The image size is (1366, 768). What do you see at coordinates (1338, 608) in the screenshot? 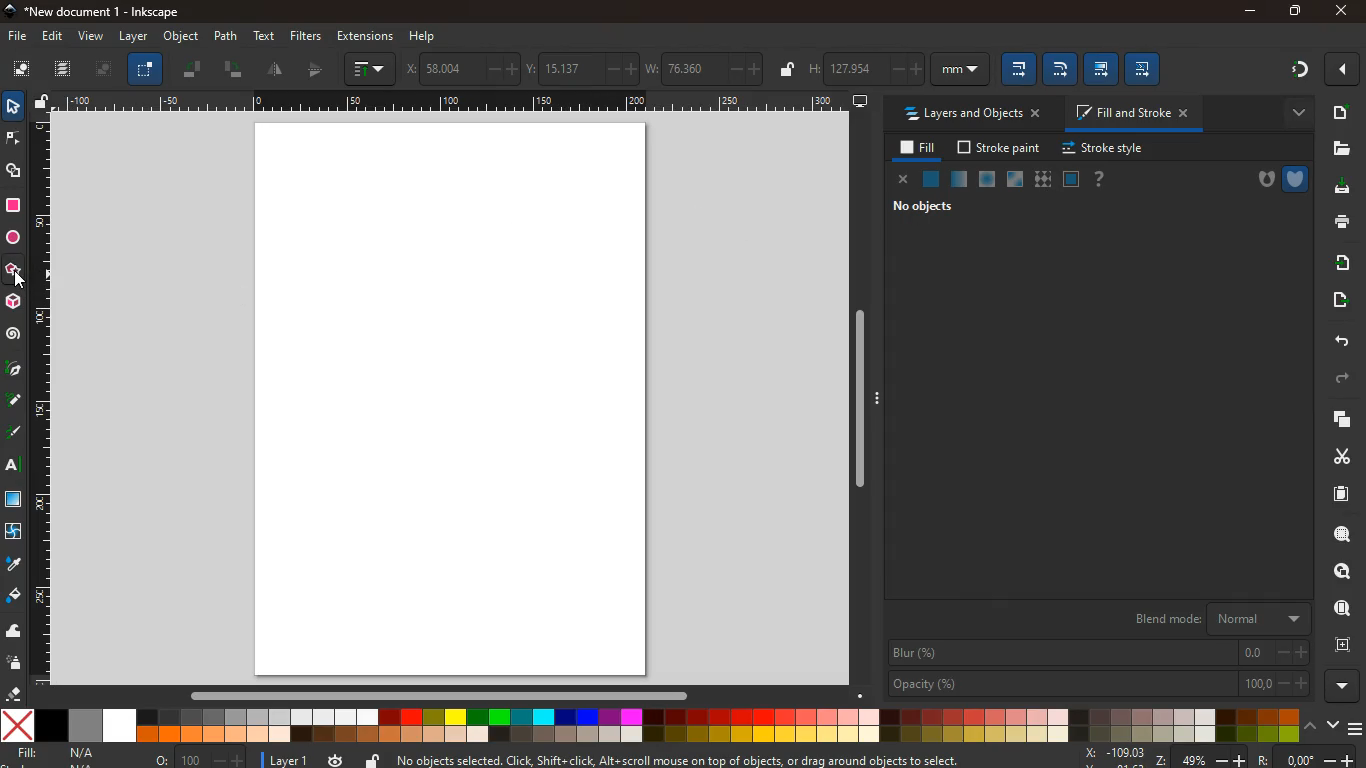
I see `find` at bounding box center [1338, 608].